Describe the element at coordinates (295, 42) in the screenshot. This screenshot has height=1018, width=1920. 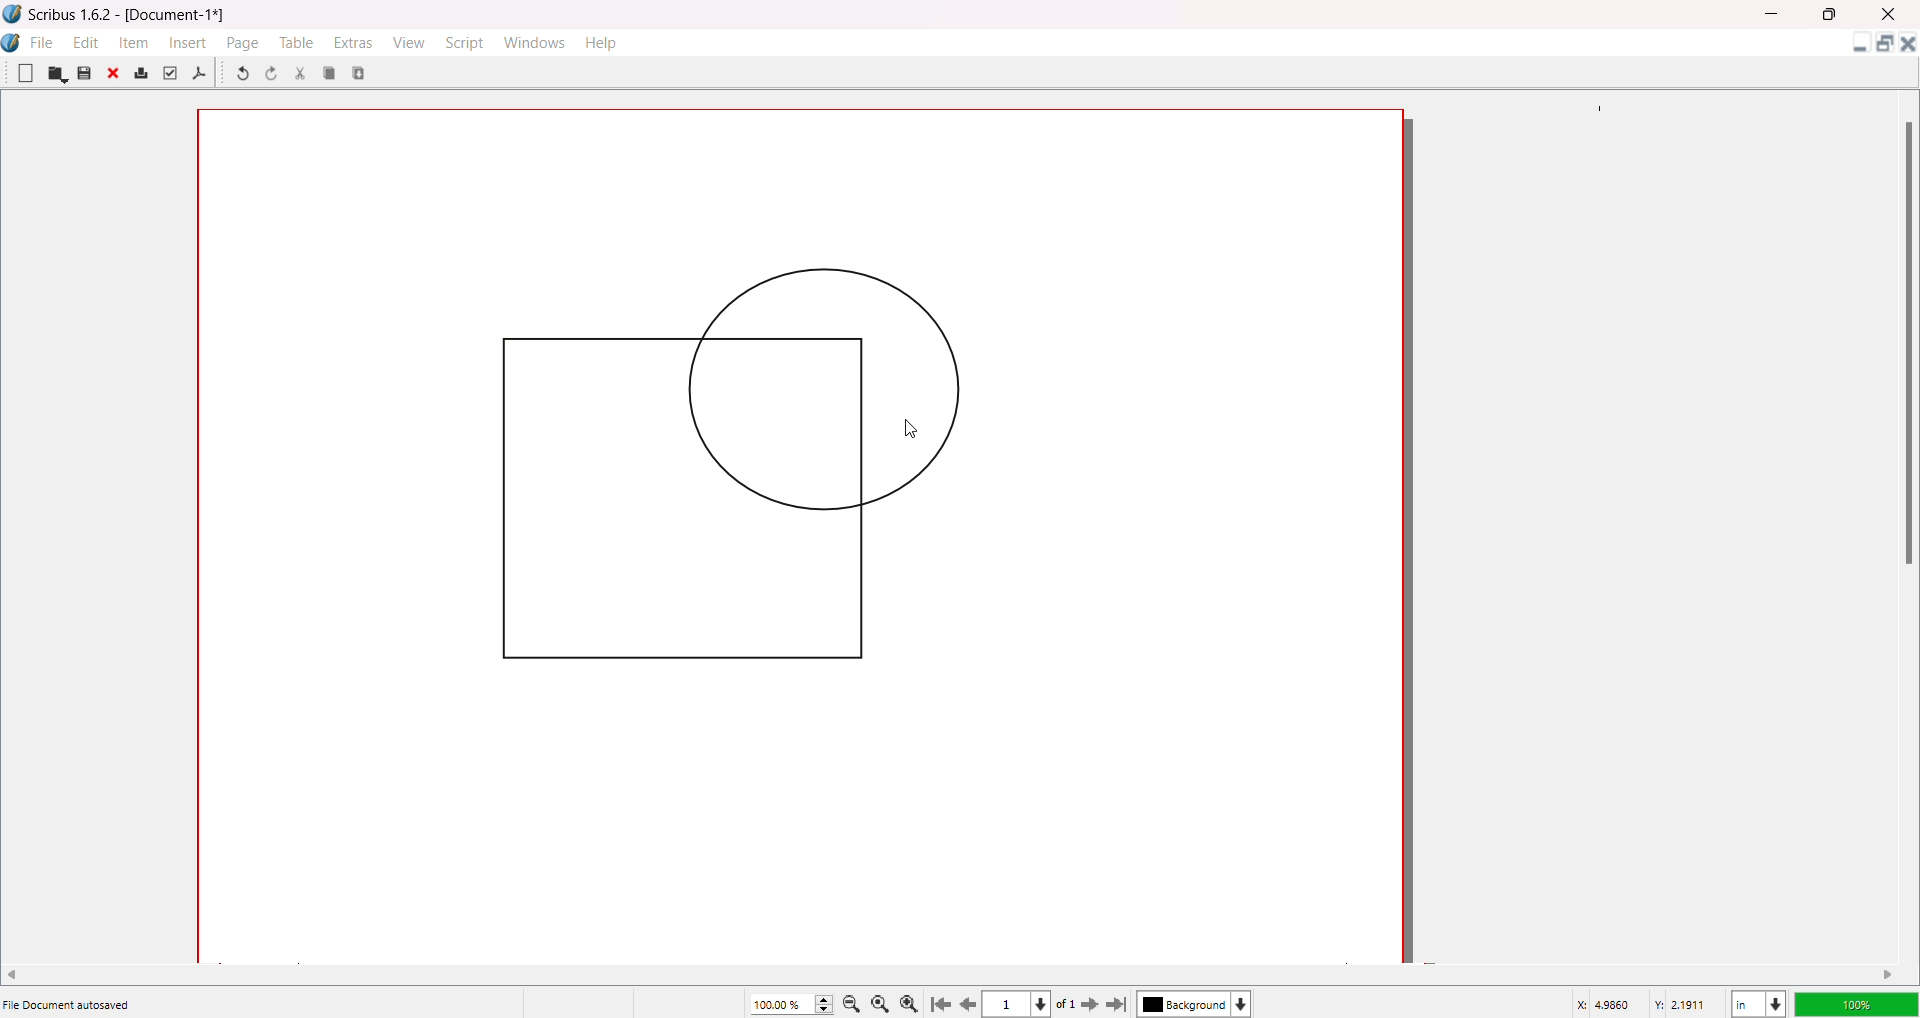
I see `Table` at that location.